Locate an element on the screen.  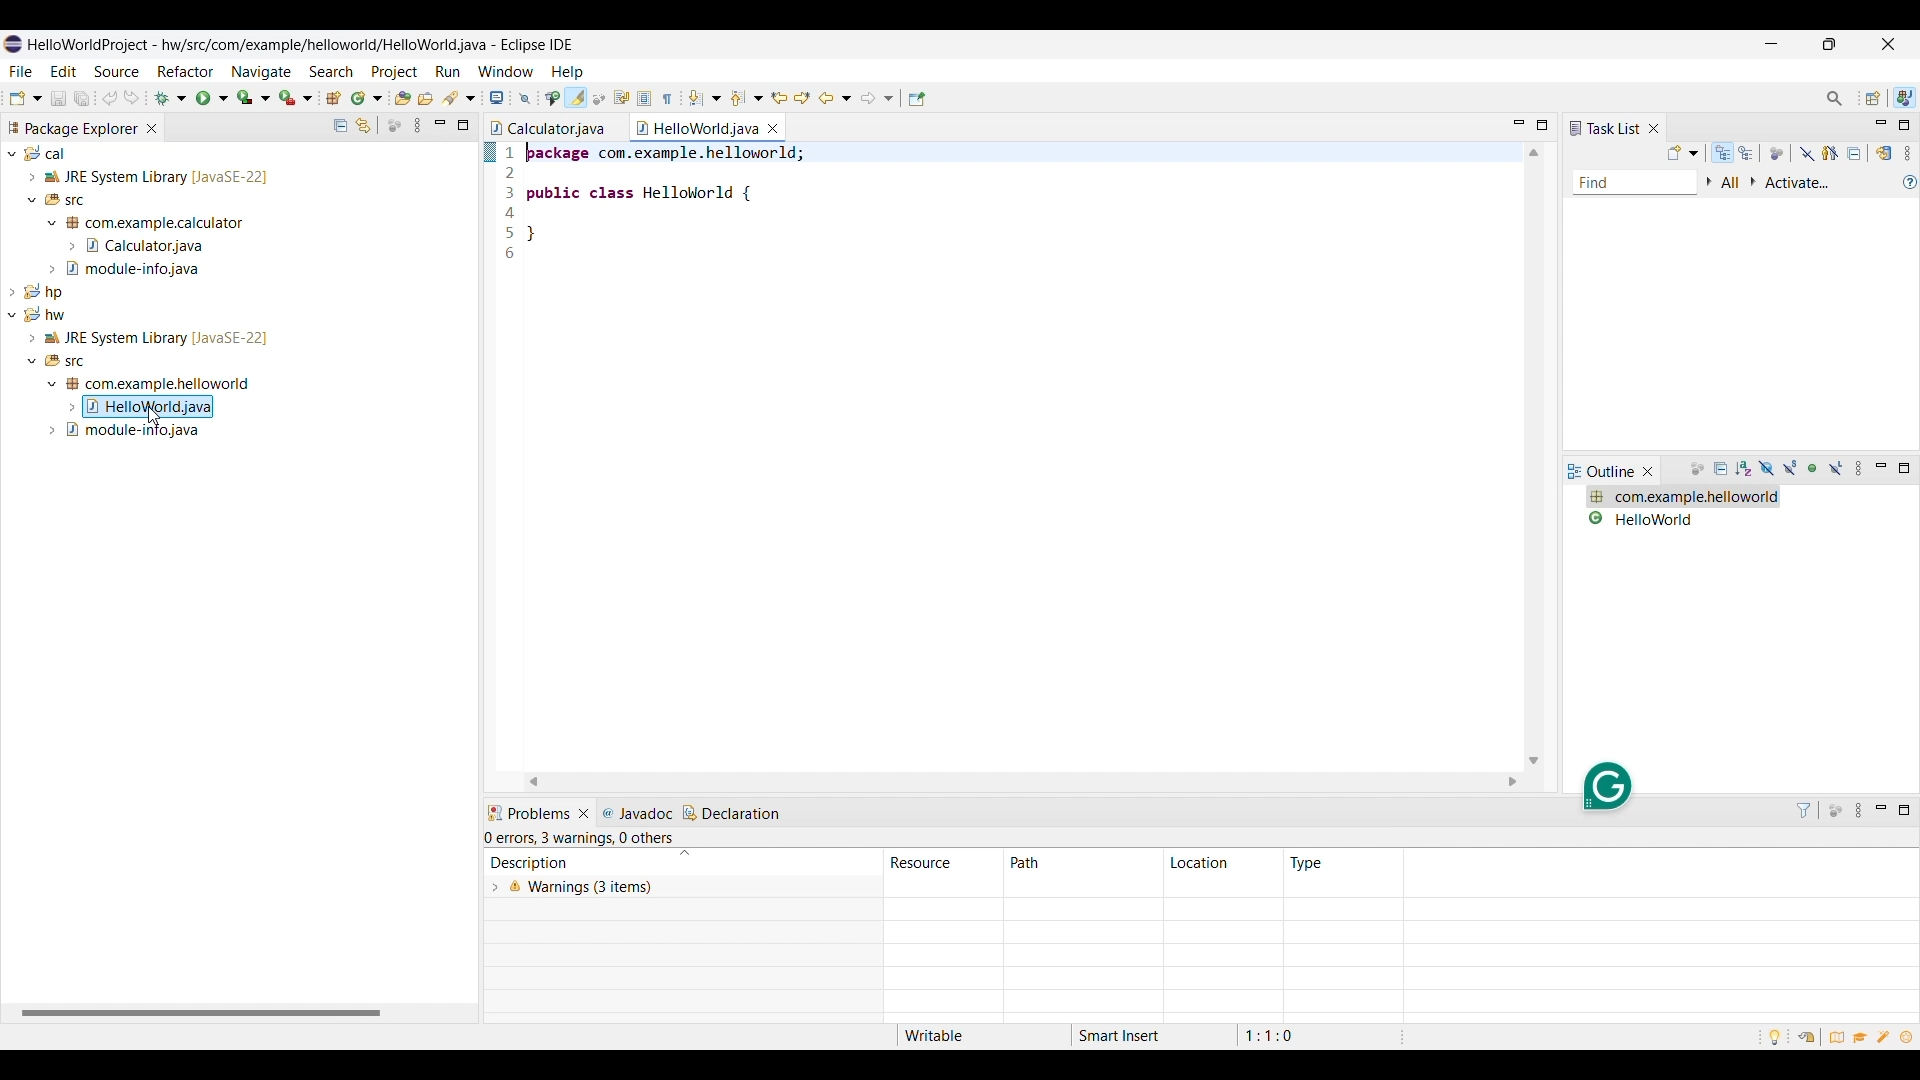
External tool options is located at coordinates (296, 98).